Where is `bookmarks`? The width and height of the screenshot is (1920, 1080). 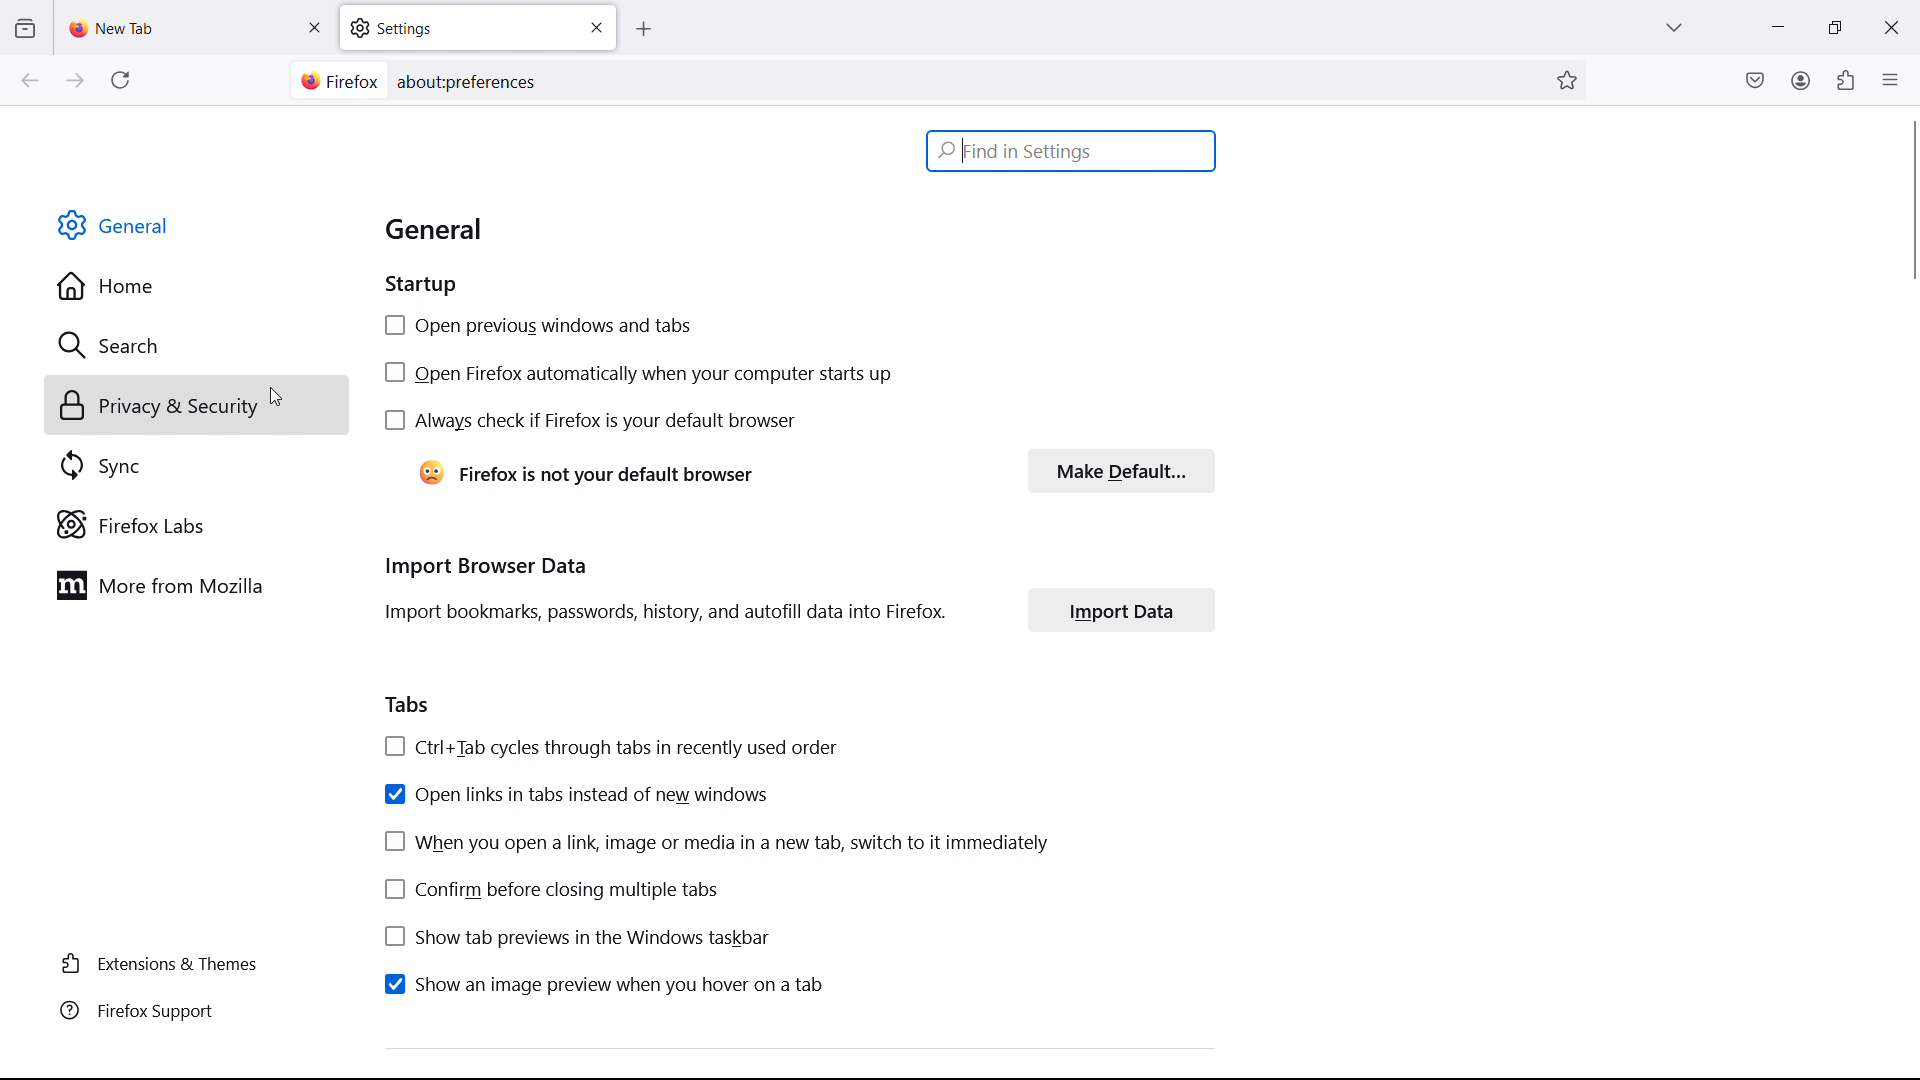 bookmarks is located at coordinates (1569, 79).